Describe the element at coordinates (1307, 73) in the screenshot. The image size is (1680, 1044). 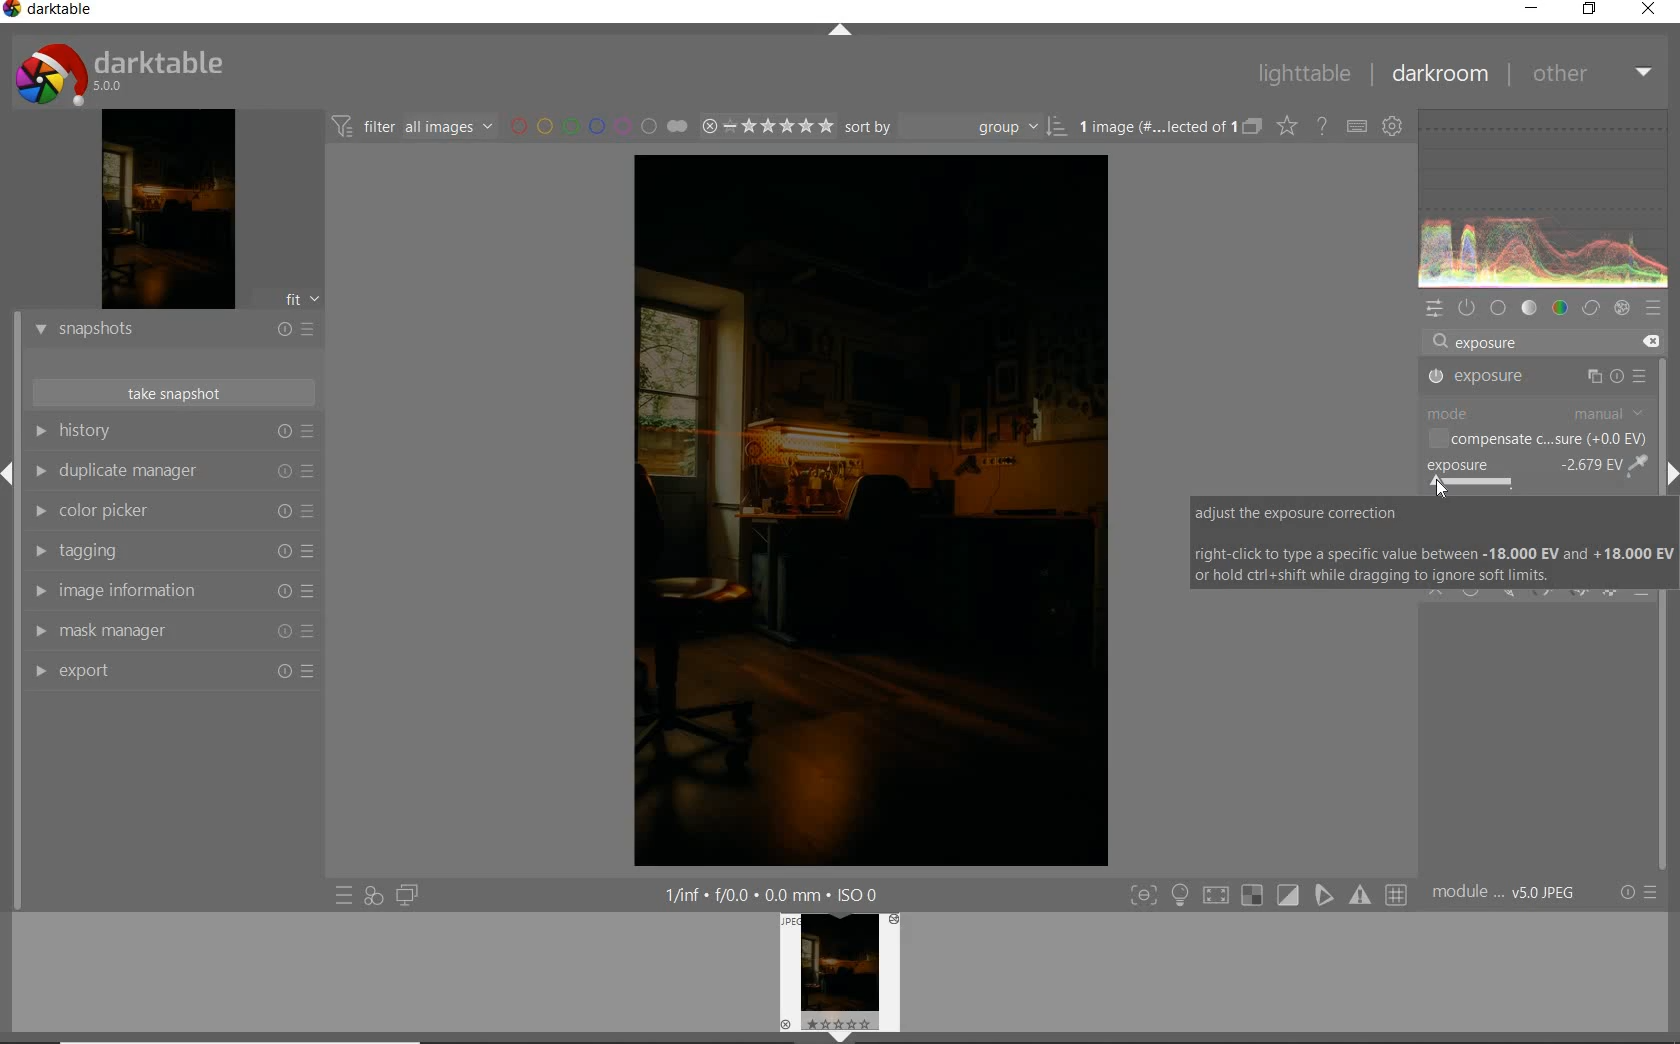
I see `lighttable` at that location.